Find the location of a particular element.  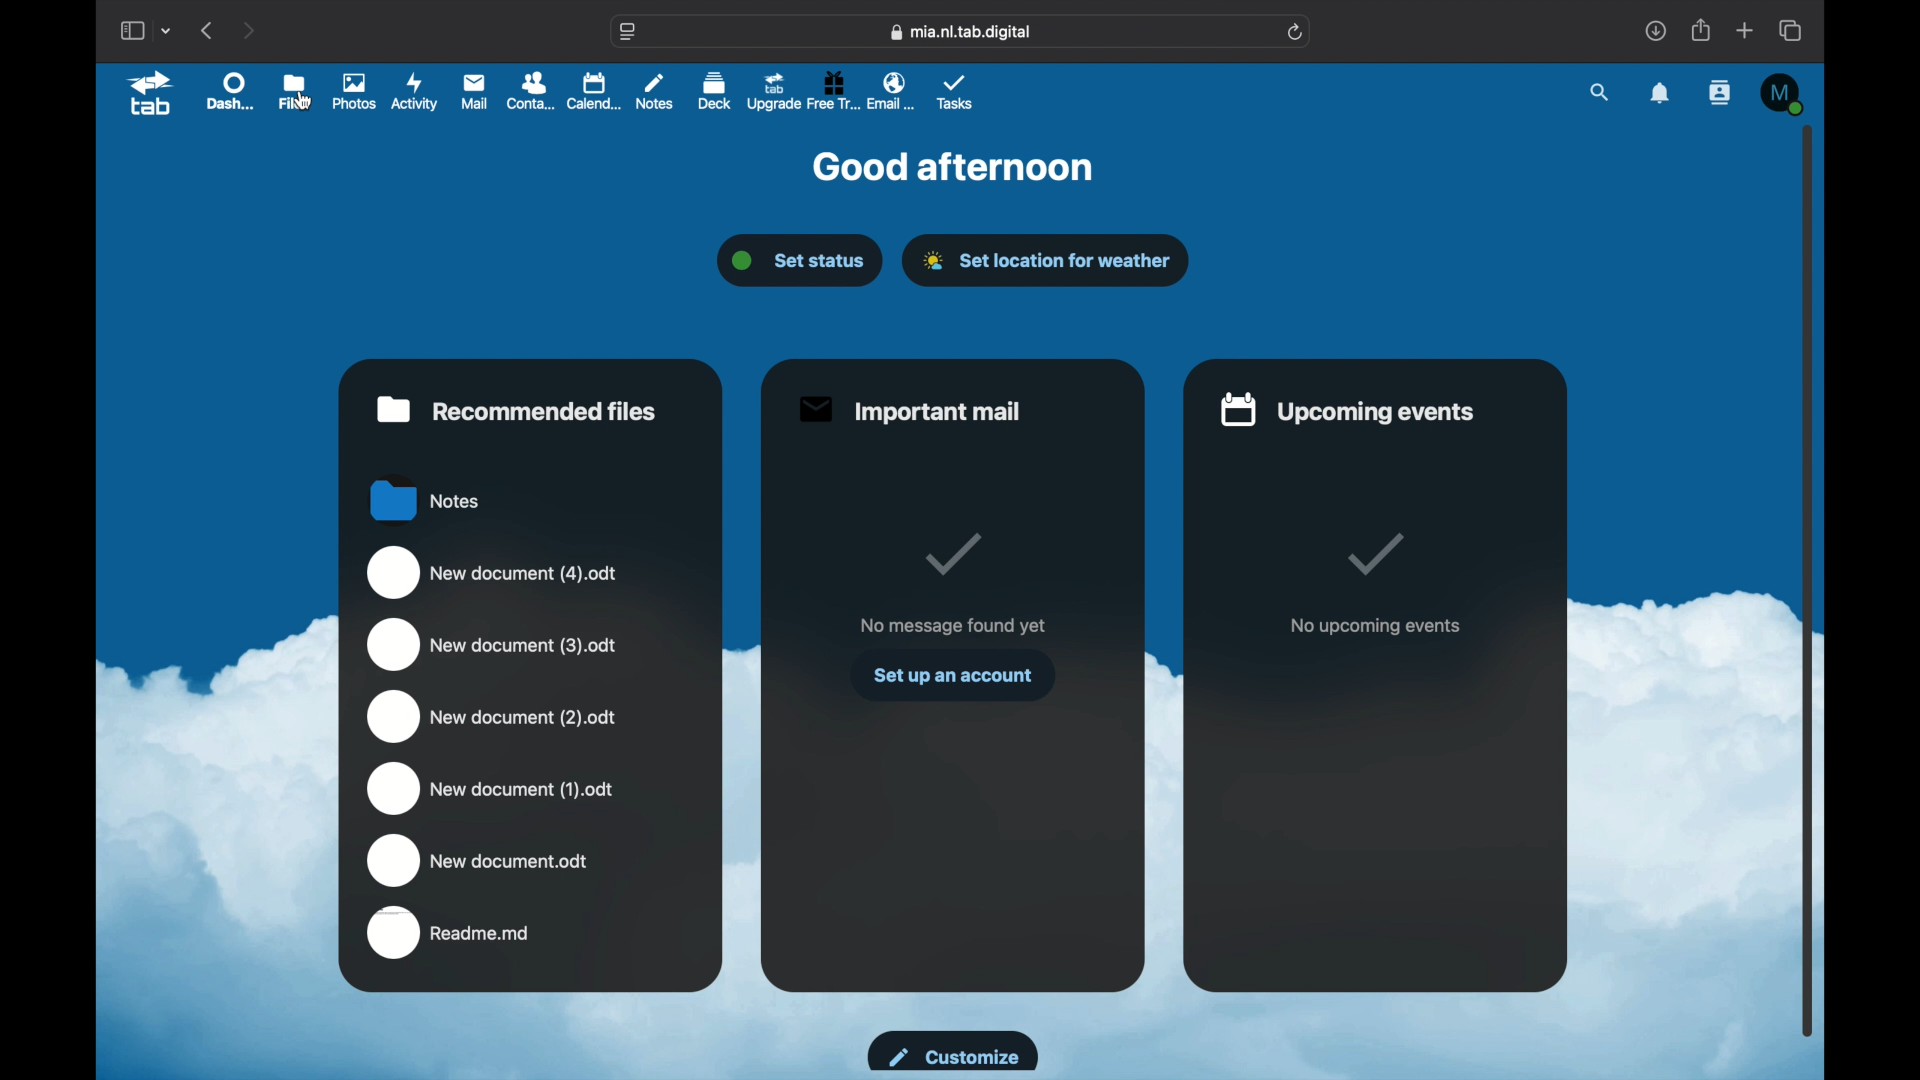

downloads is located at coordinates (1656, 30).